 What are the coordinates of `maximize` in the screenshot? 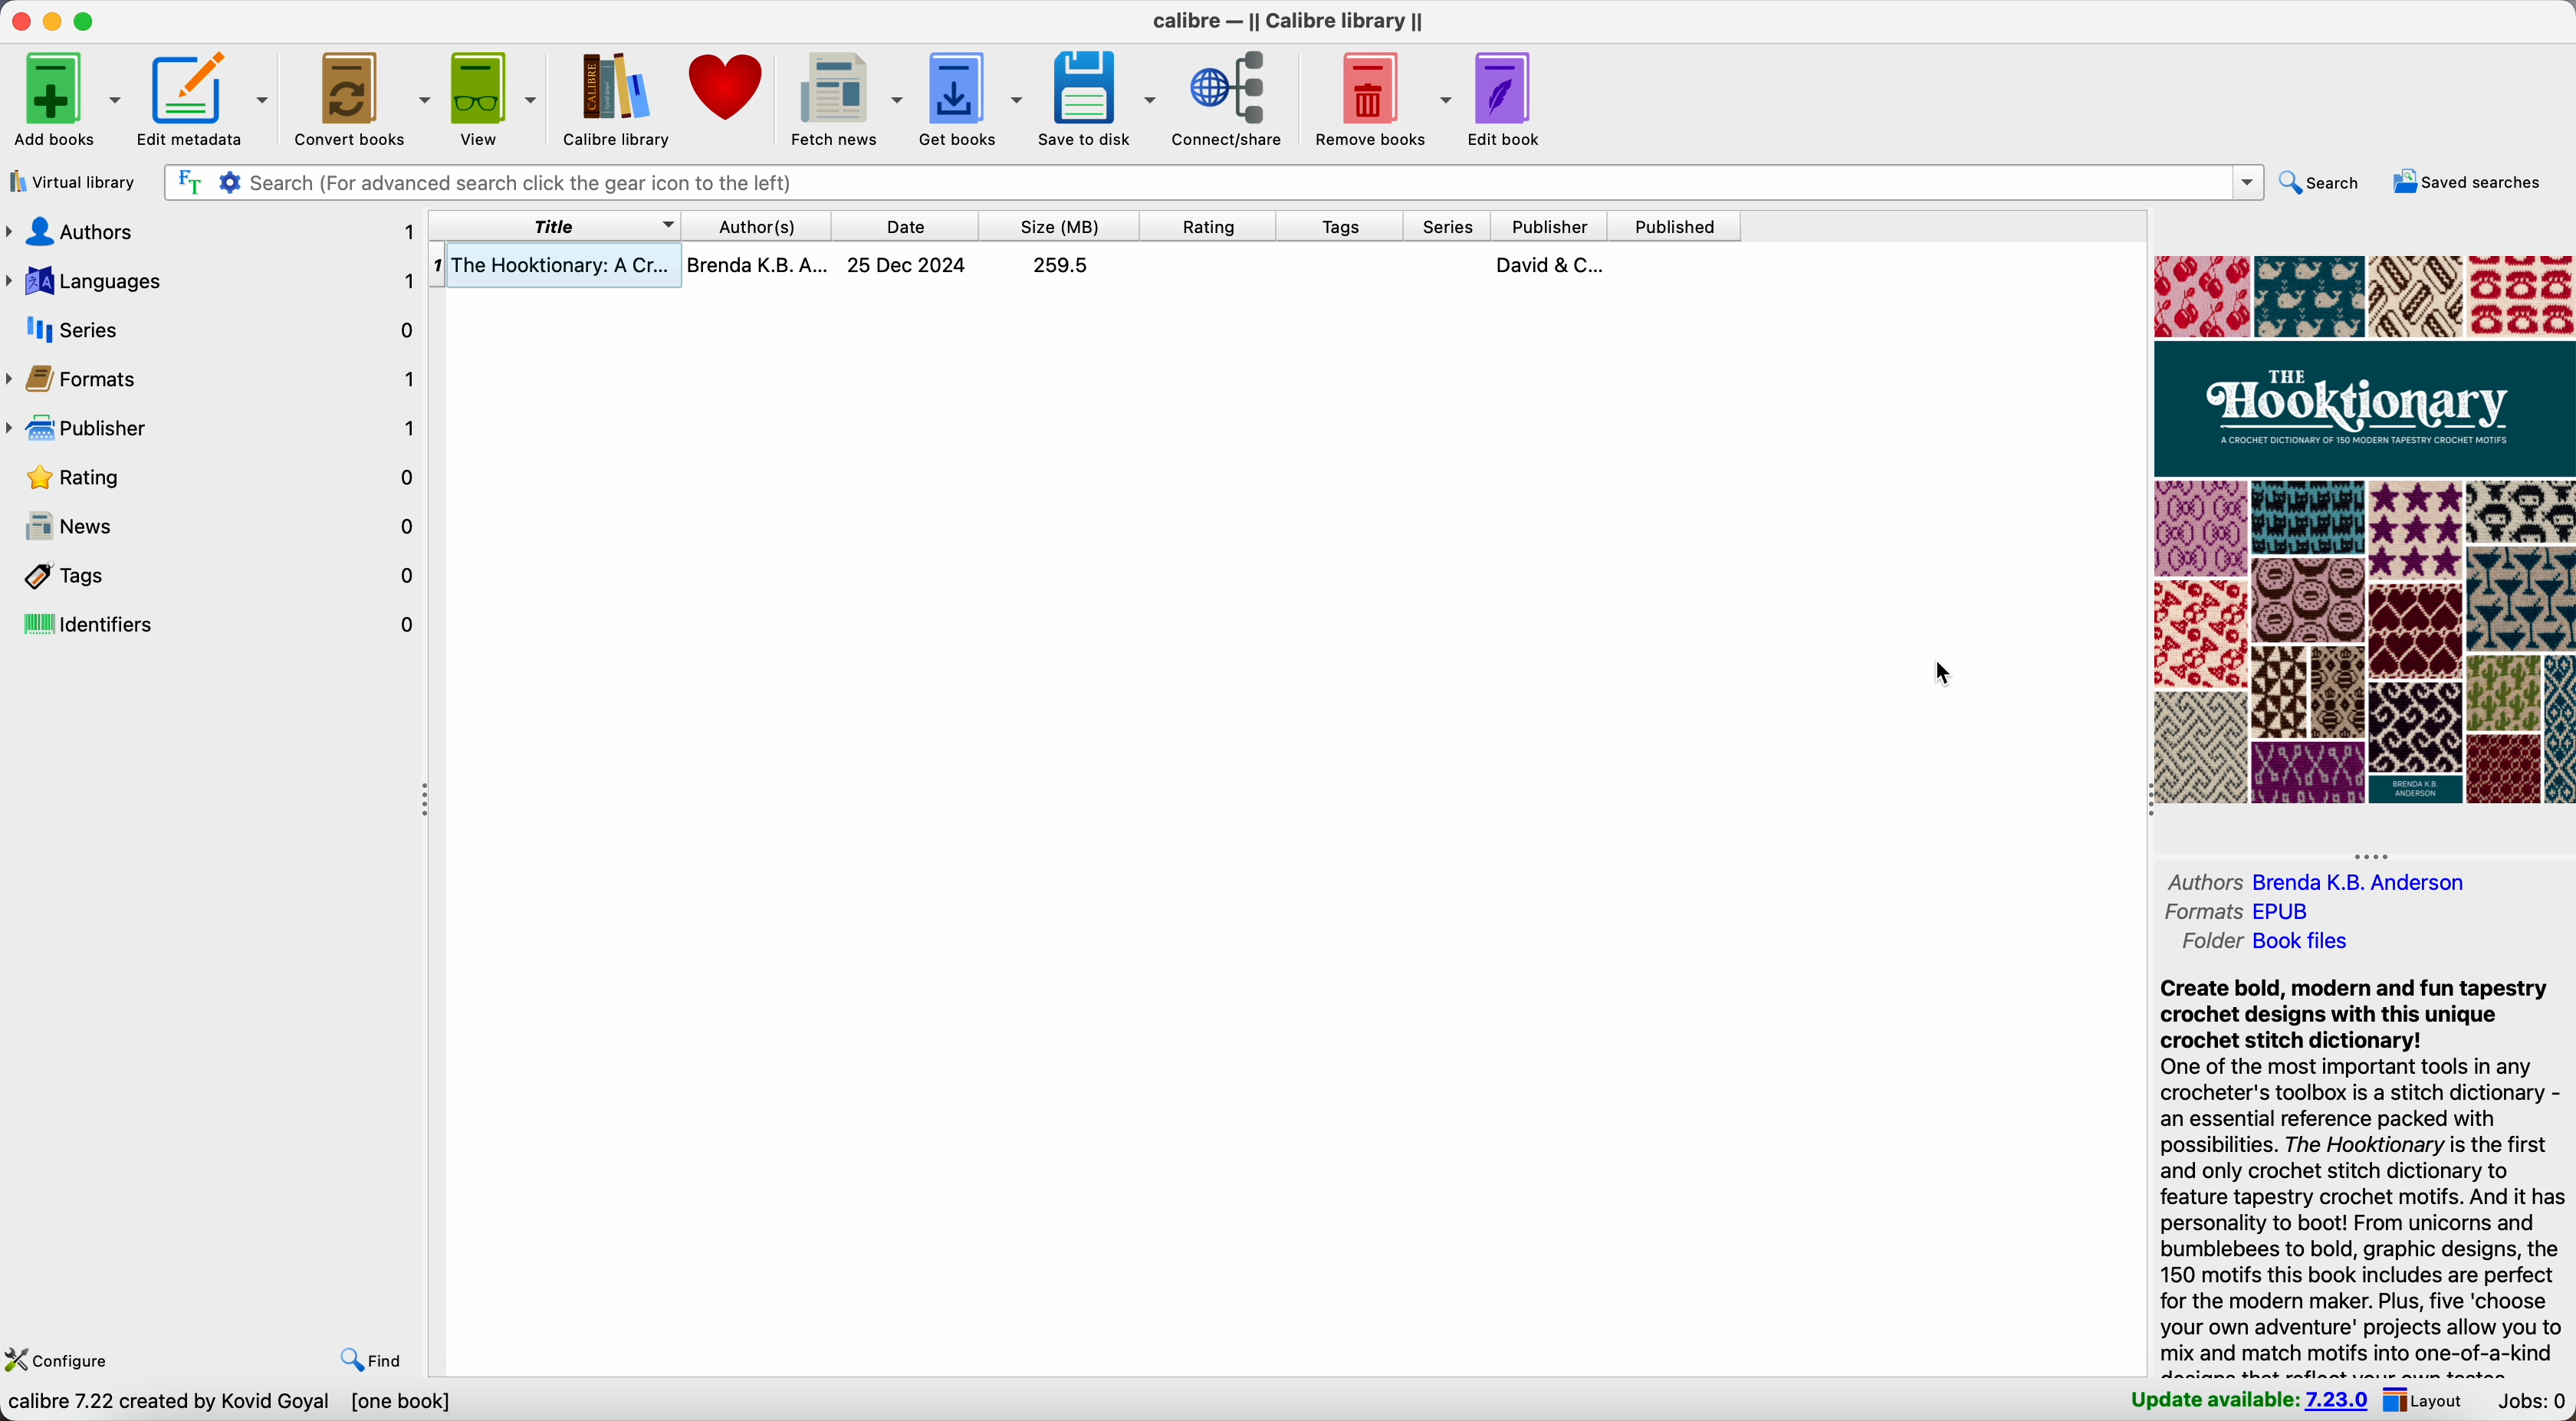 It's located at (86, 21).